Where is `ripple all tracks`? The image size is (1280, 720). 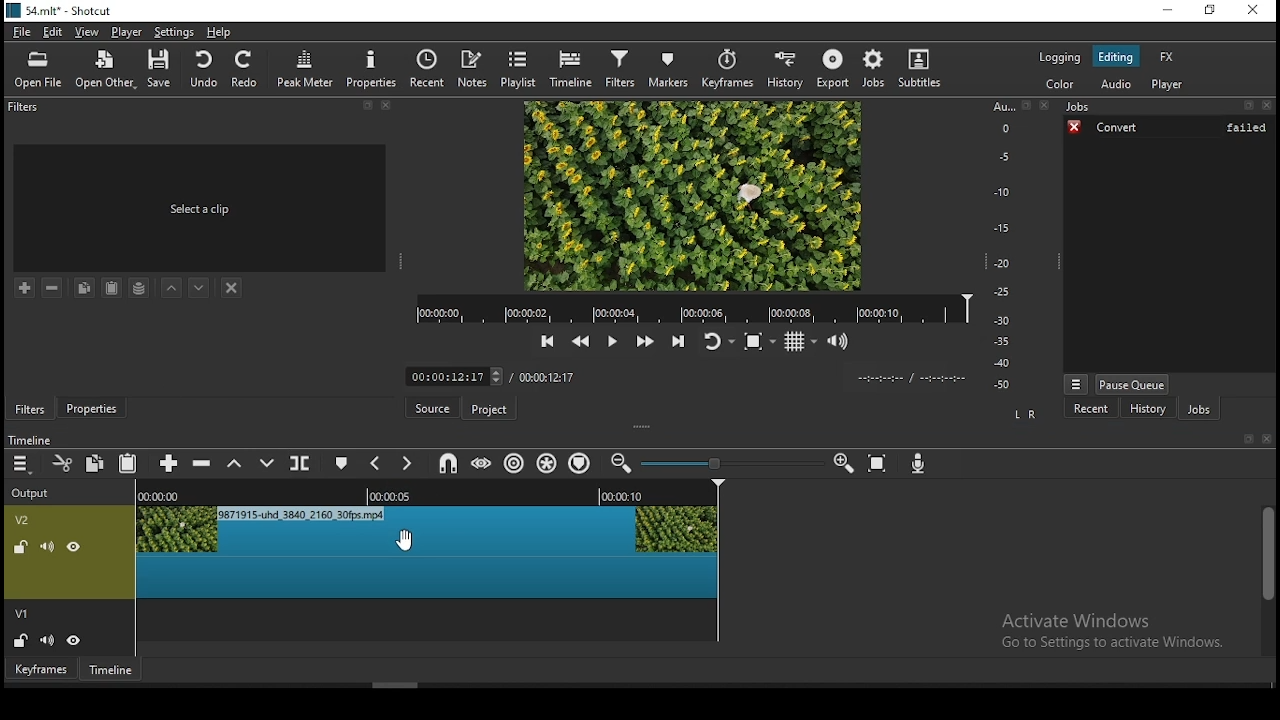 ripple all tracks is located at coordinates (547, 464).